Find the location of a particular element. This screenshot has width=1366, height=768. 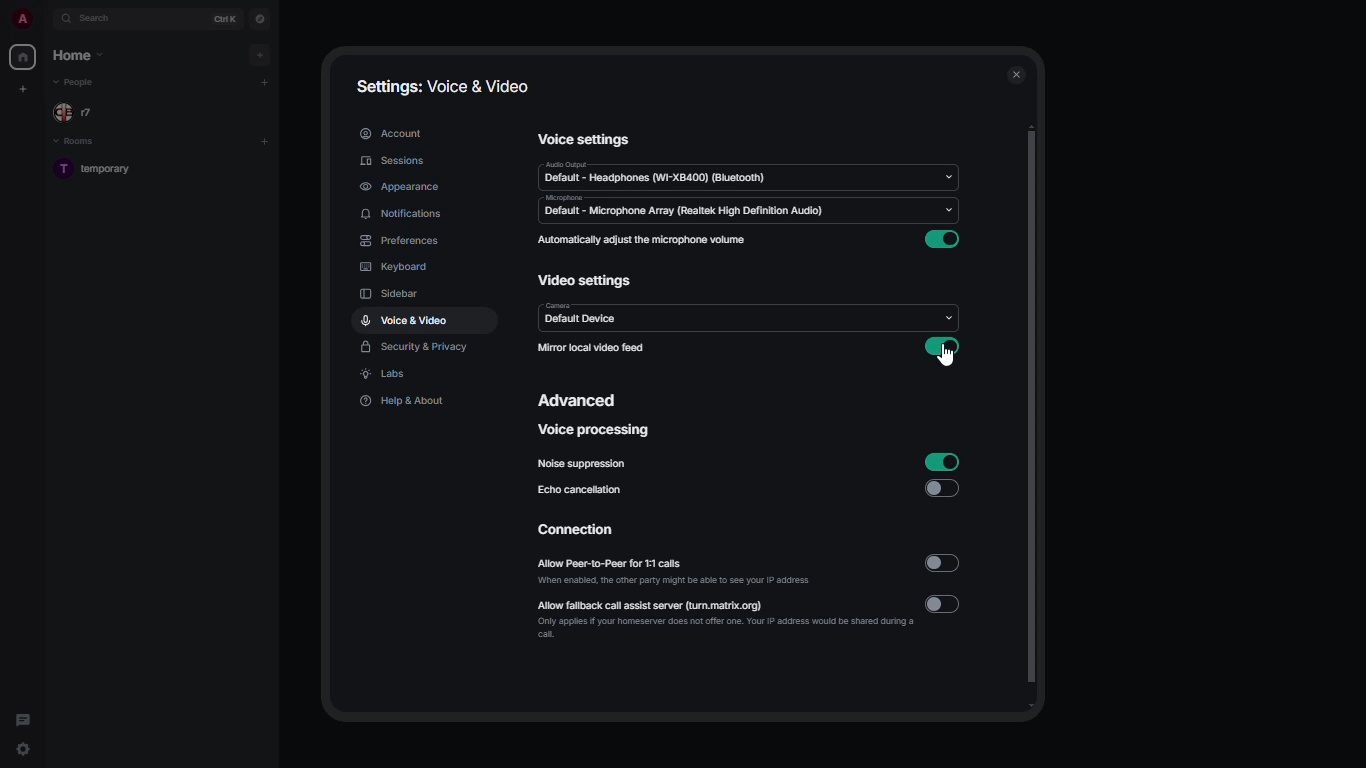

help & about is located at coordinates (402, 400).